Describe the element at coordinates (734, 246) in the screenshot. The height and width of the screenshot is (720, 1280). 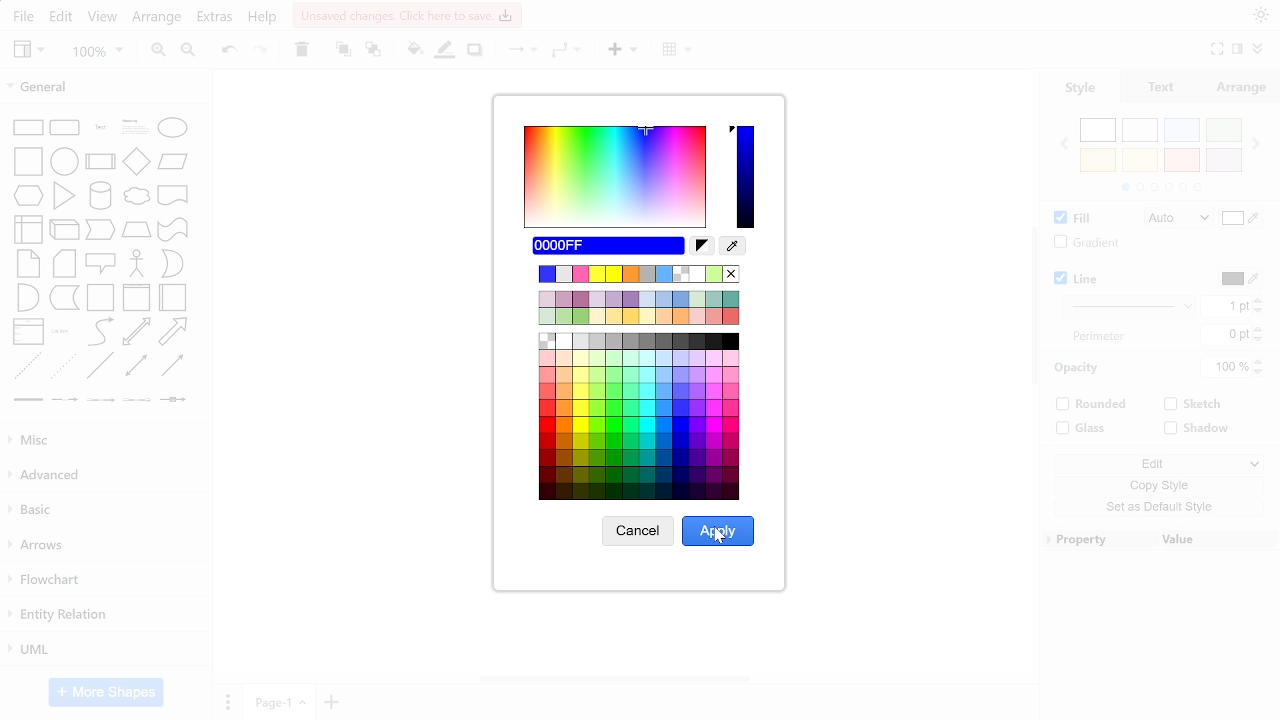
I see `pick color` at that location.